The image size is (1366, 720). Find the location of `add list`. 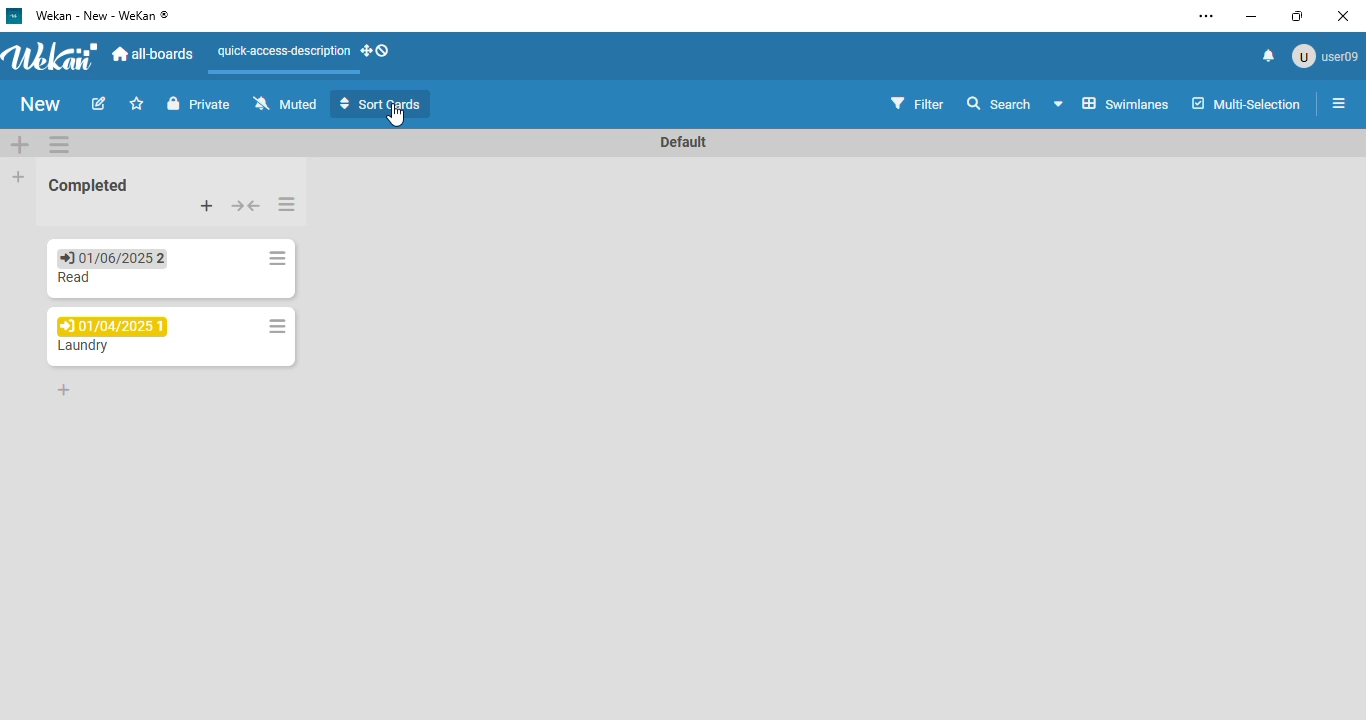

add list is located at coordinates (19, 176).